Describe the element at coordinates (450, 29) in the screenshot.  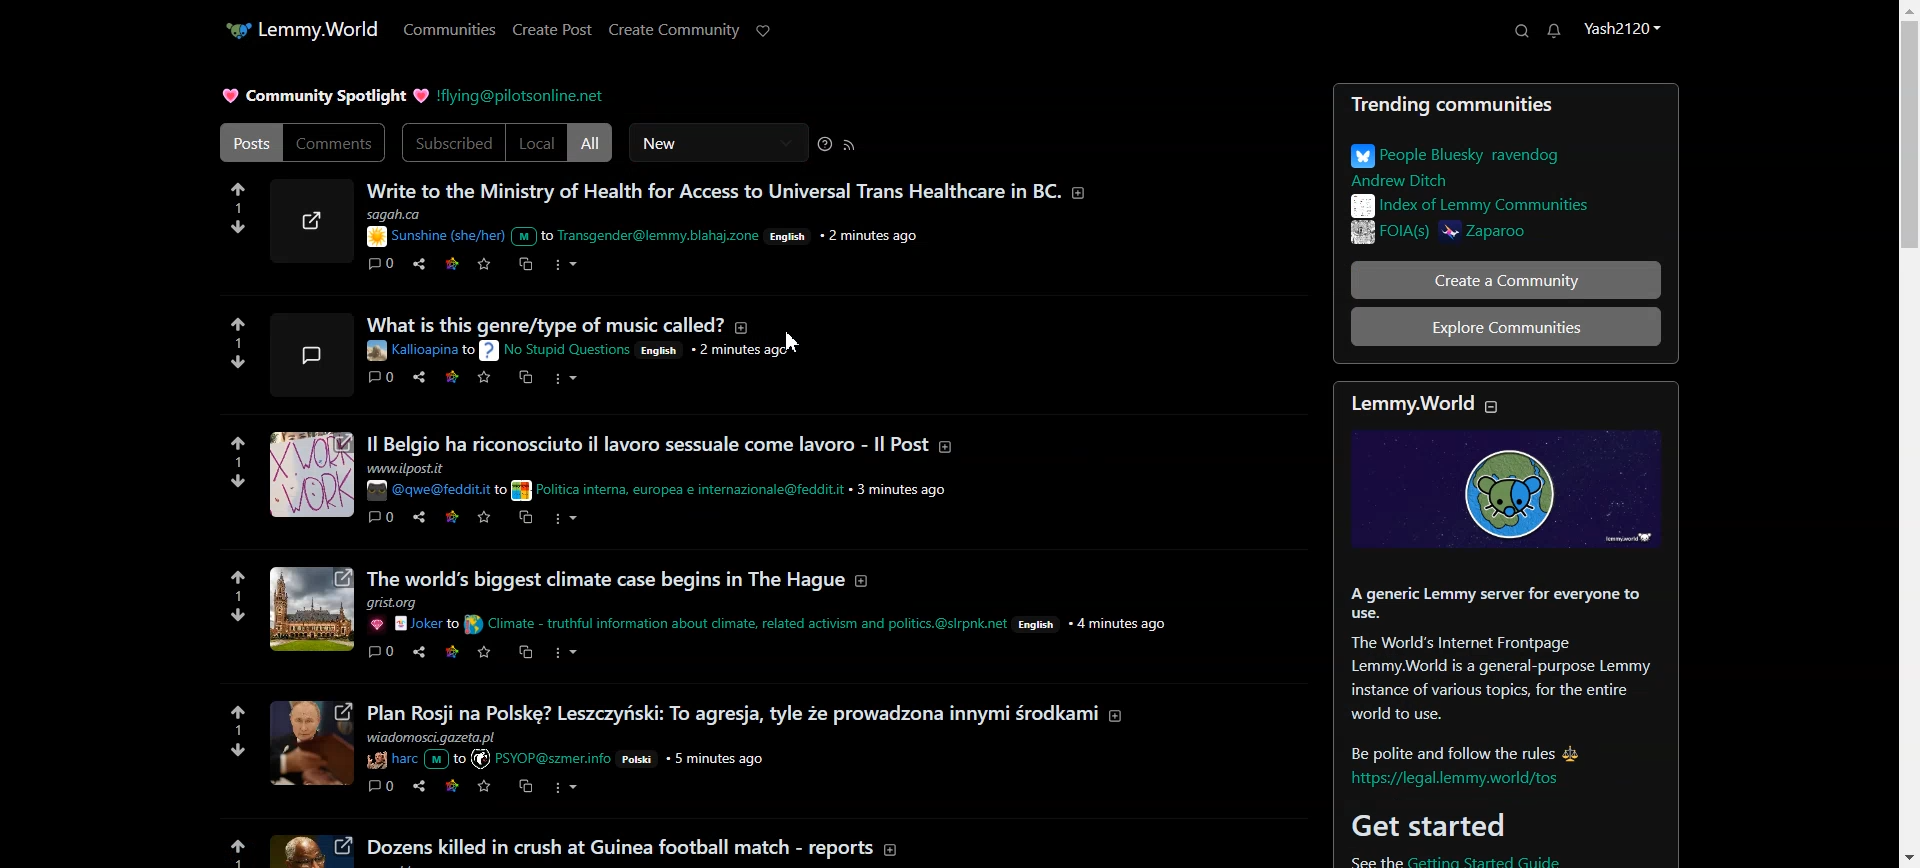
I see `Communities` at that location.